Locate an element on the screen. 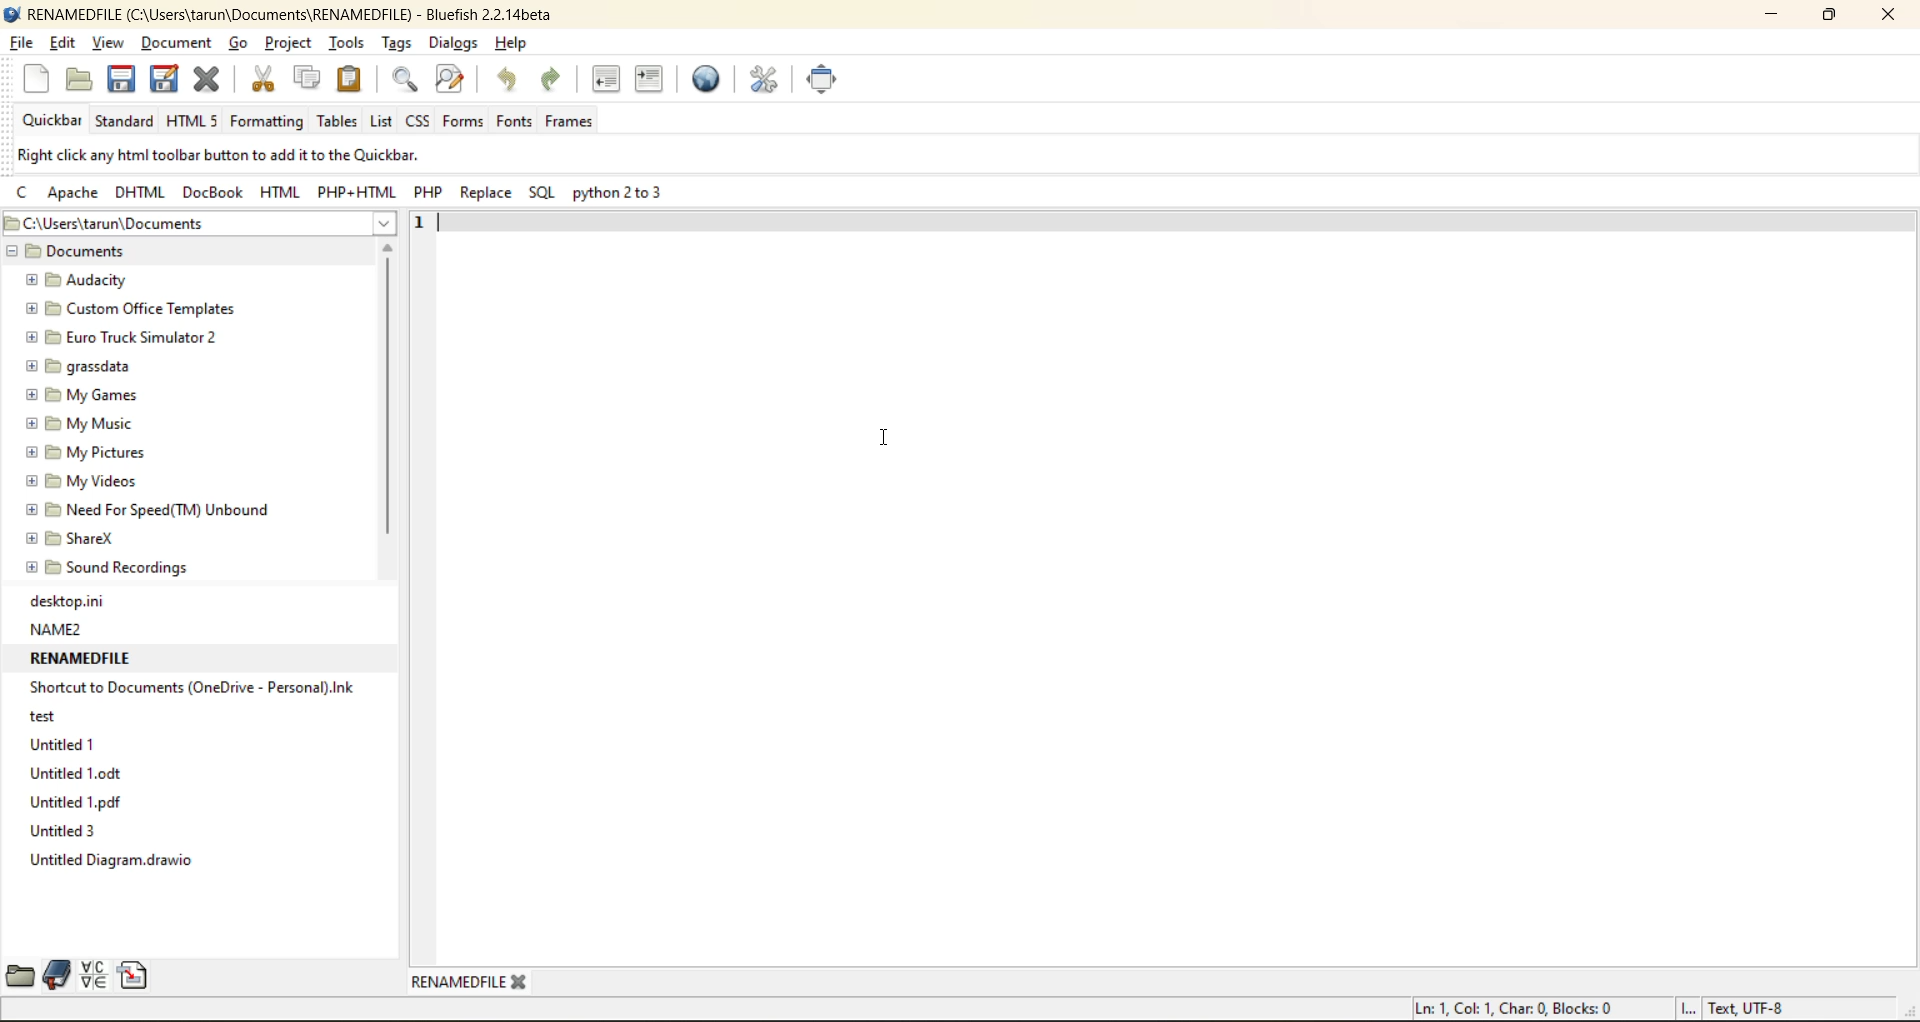 This screenshot has height=1022, width=1920. fonts is located at coordinates (513, 120).